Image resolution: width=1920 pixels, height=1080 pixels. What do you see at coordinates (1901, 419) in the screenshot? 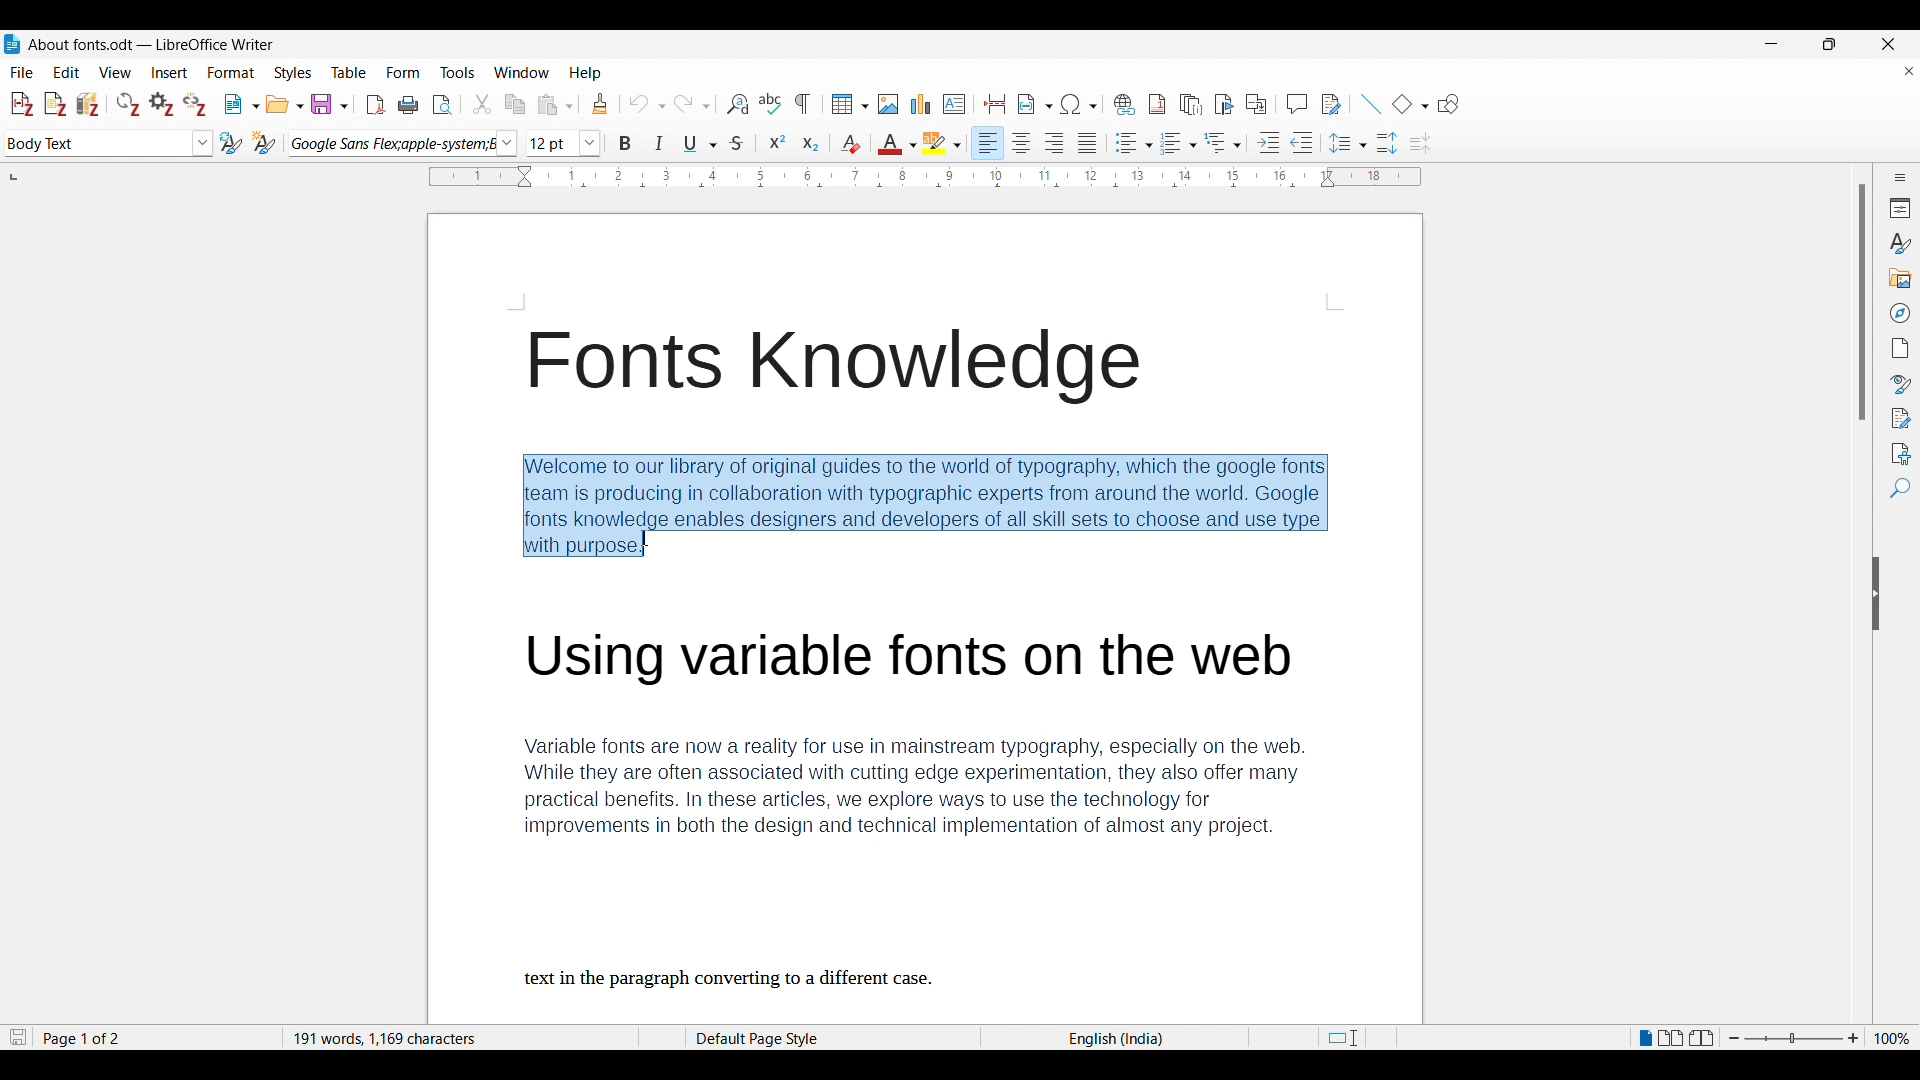
I see `Manage changes` at bounding box center [1901, 419].